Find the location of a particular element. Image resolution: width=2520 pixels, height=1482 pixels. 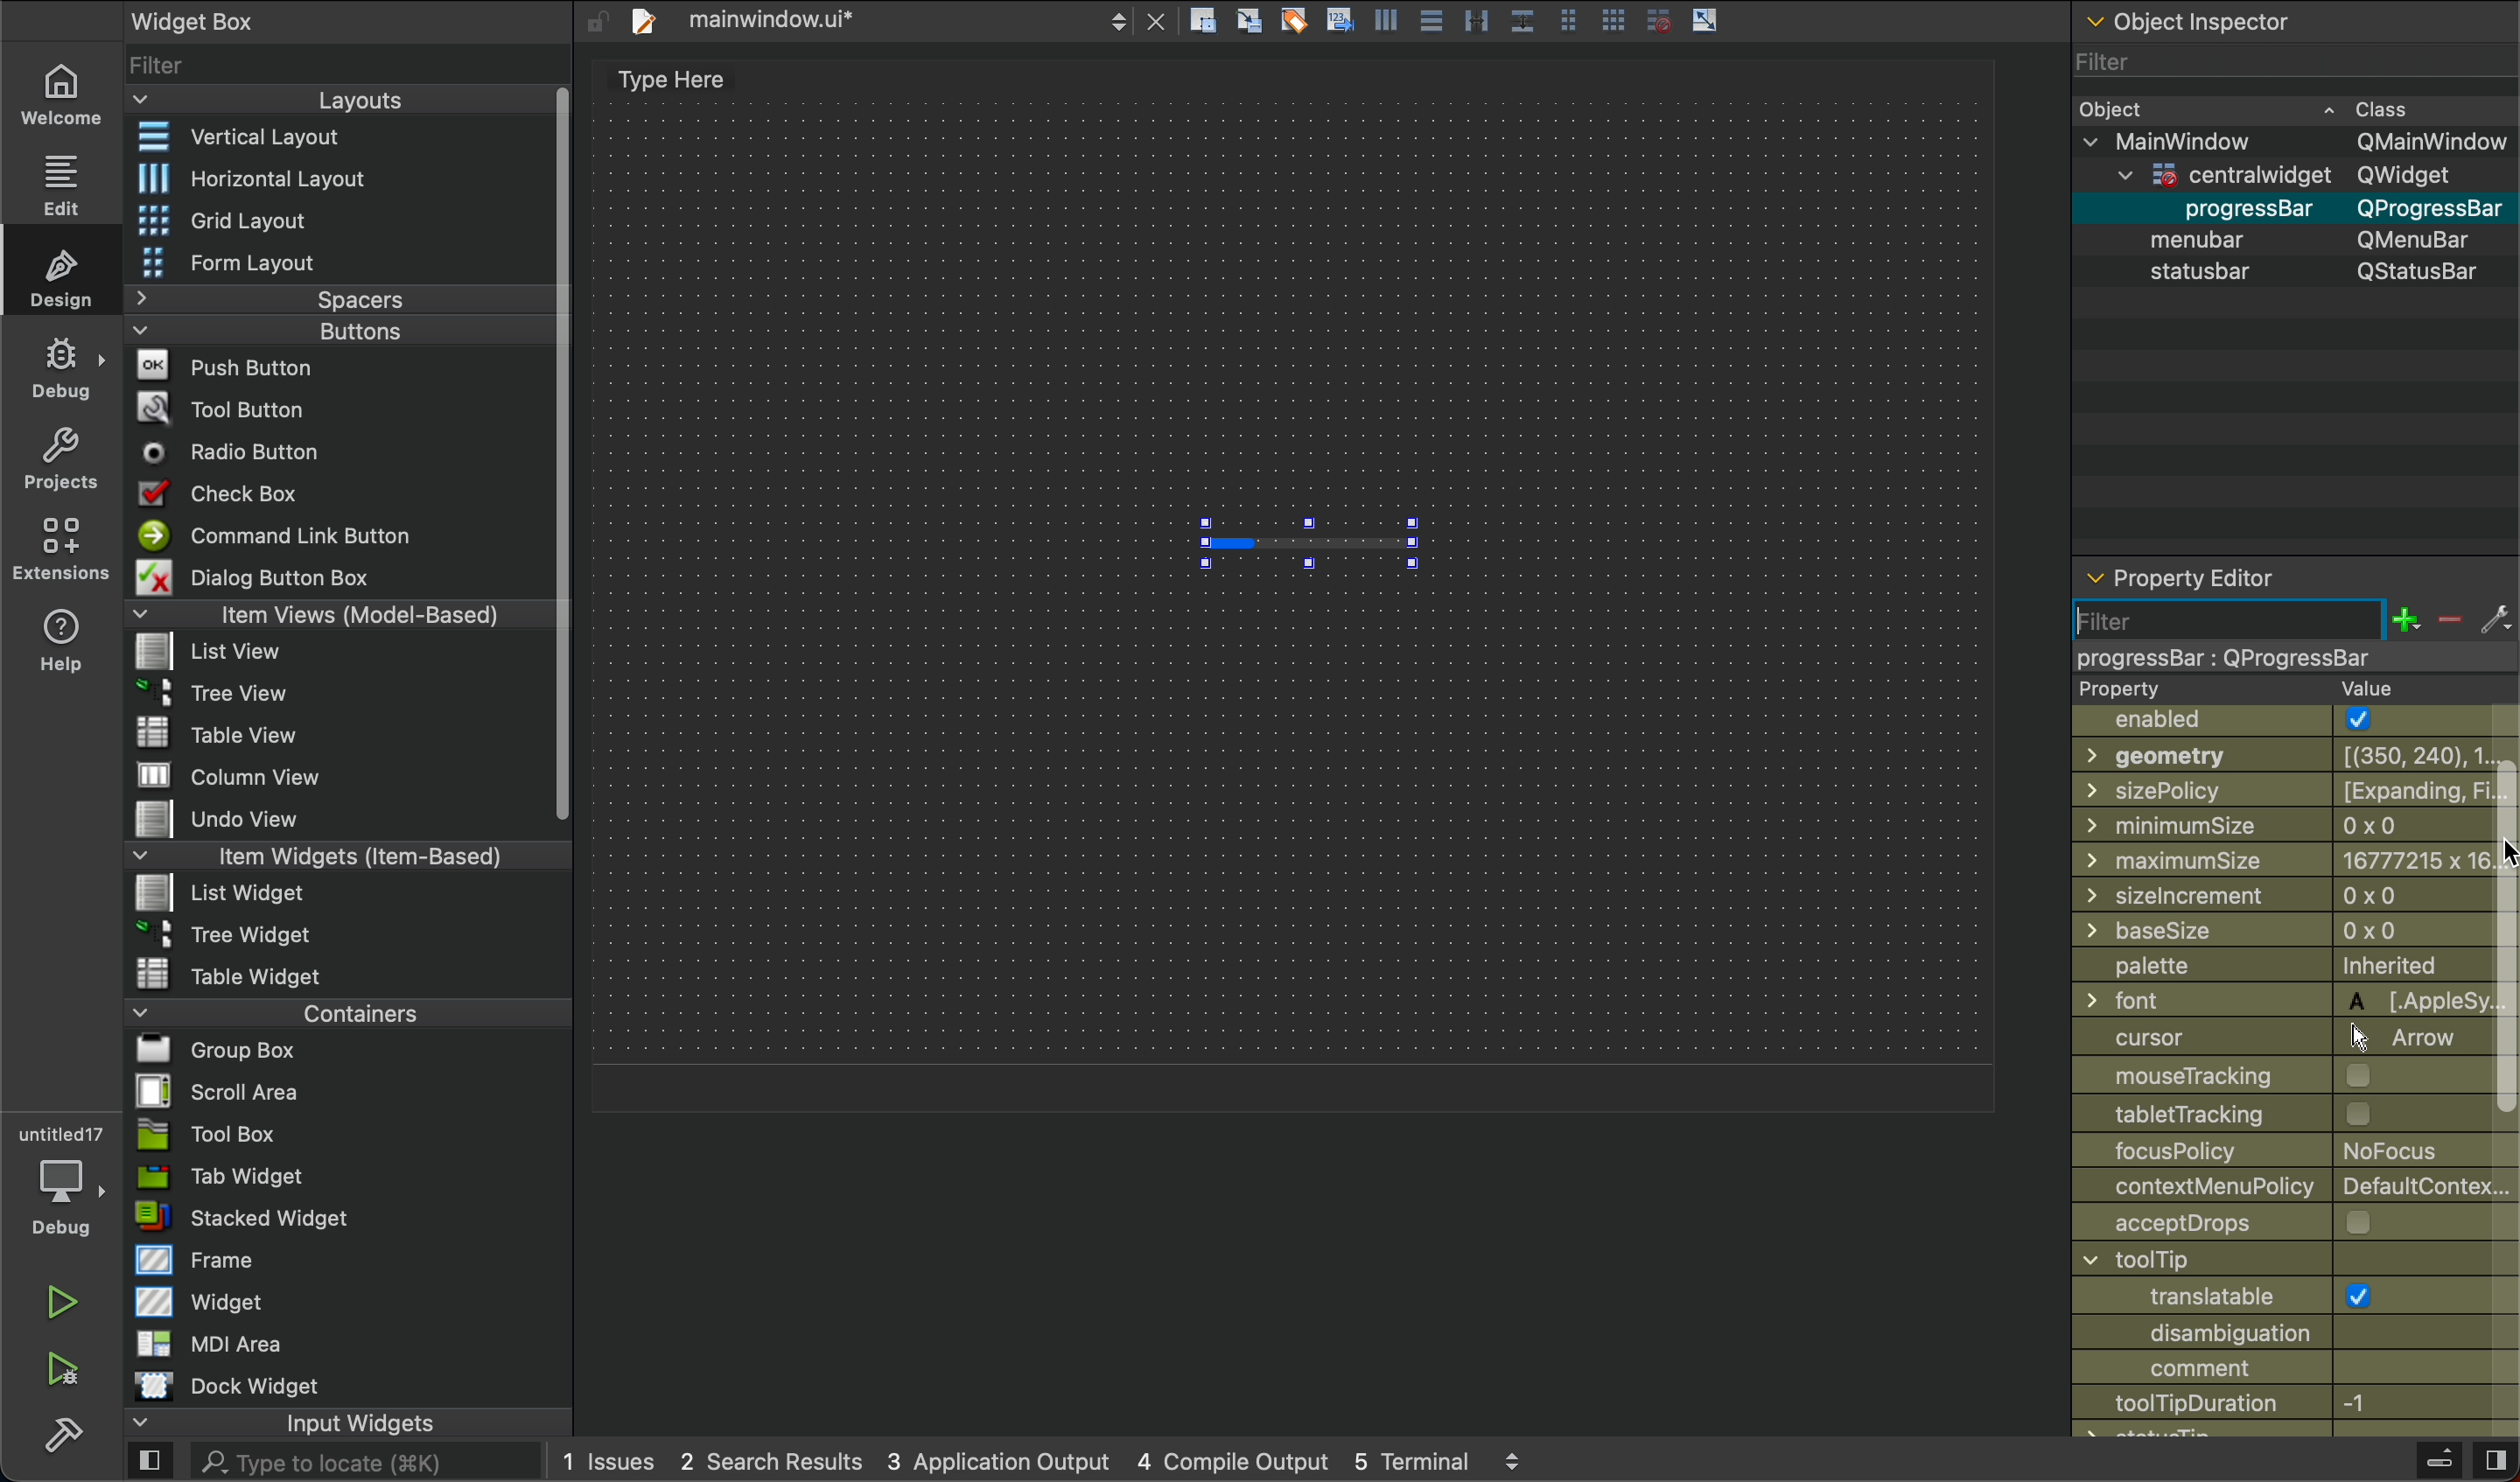

File is located at coordinates (234, 777).